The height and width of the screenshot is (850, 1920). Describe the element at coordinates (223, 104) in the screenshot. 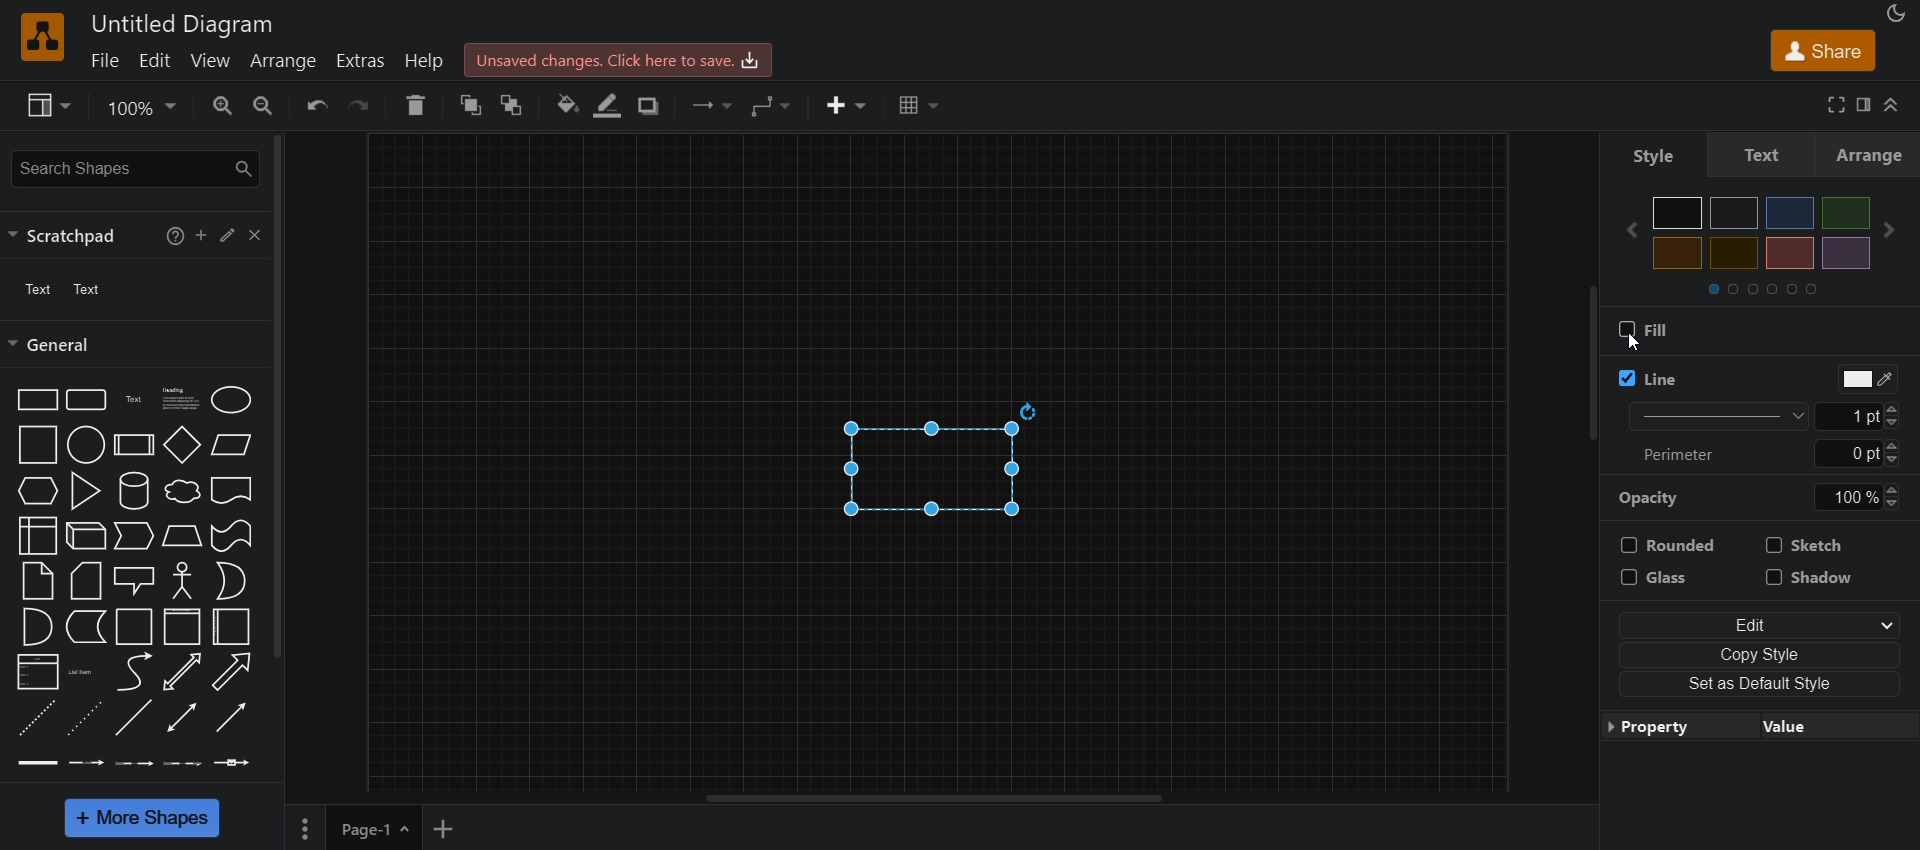

I see `zooom in` at that location.